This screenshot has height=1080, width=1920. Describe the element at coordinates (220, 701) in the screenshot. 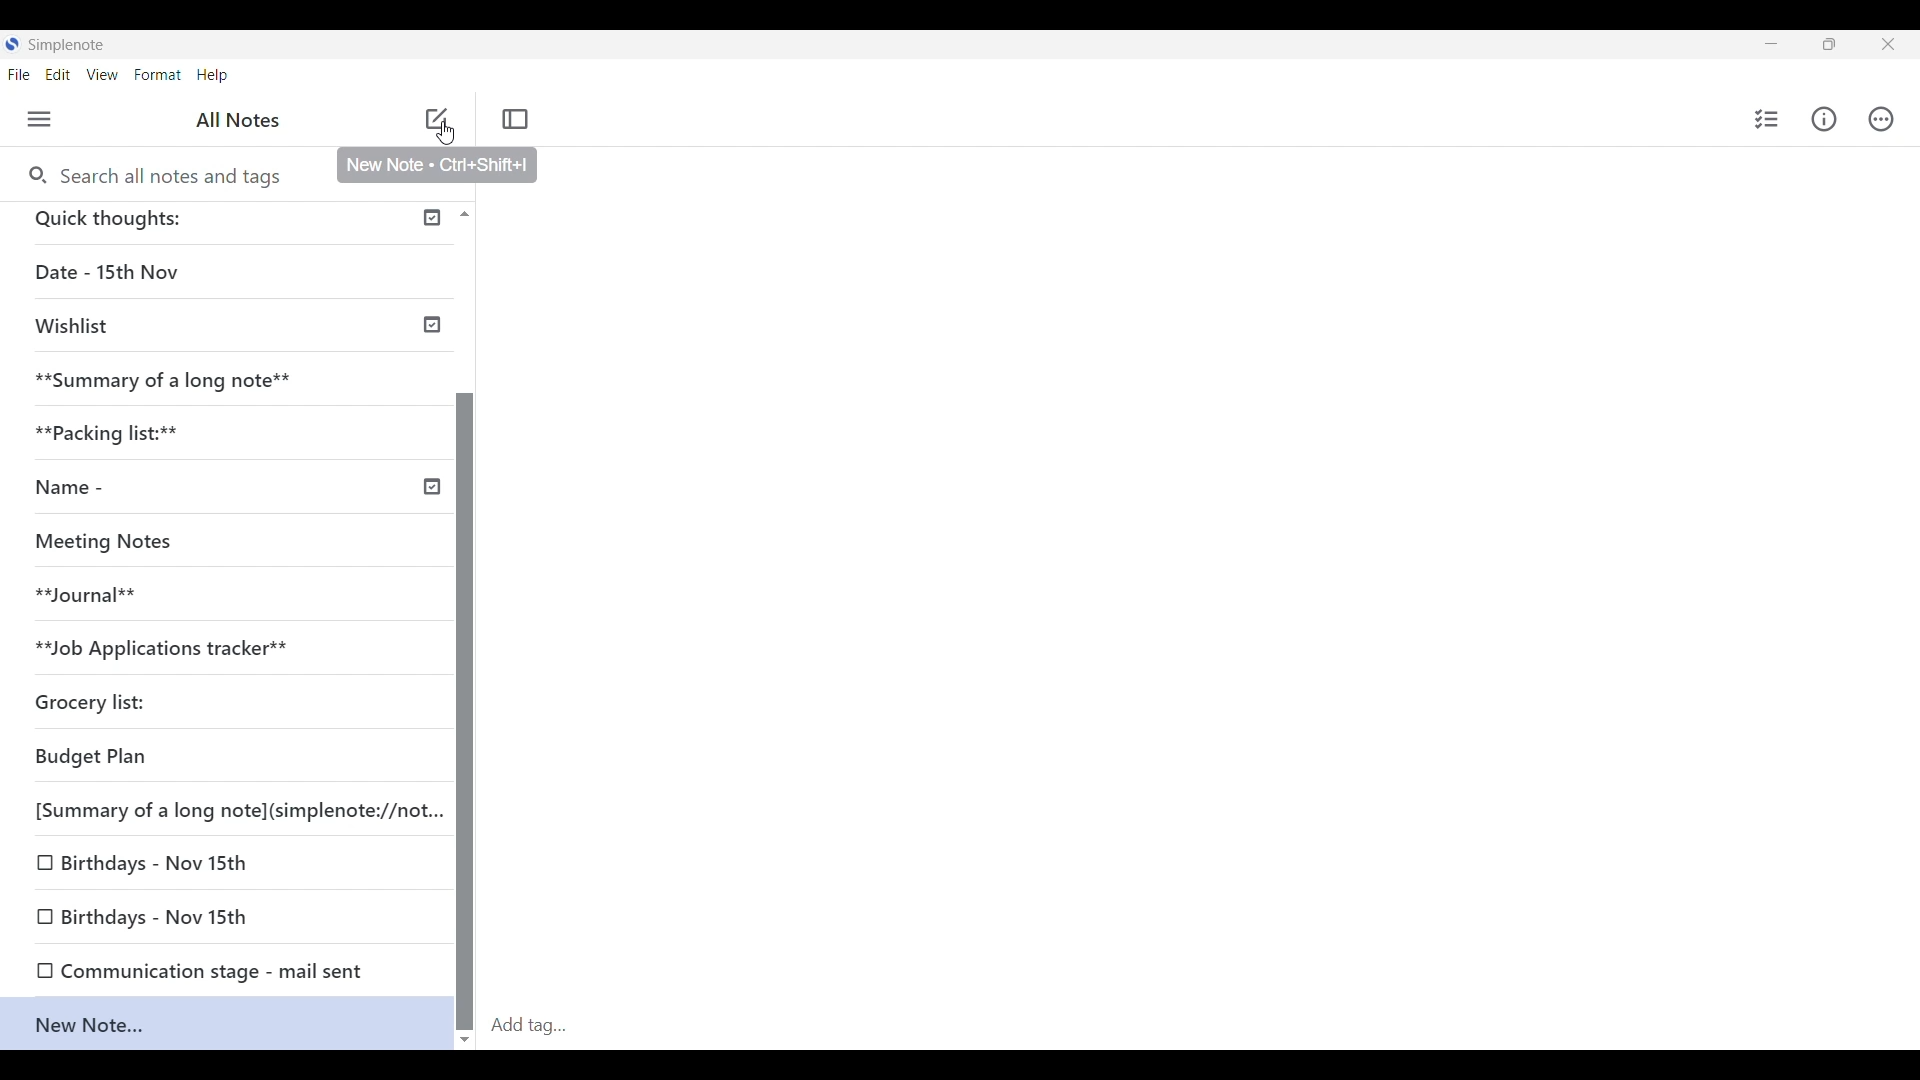

I see `Grocery list:` at that location.